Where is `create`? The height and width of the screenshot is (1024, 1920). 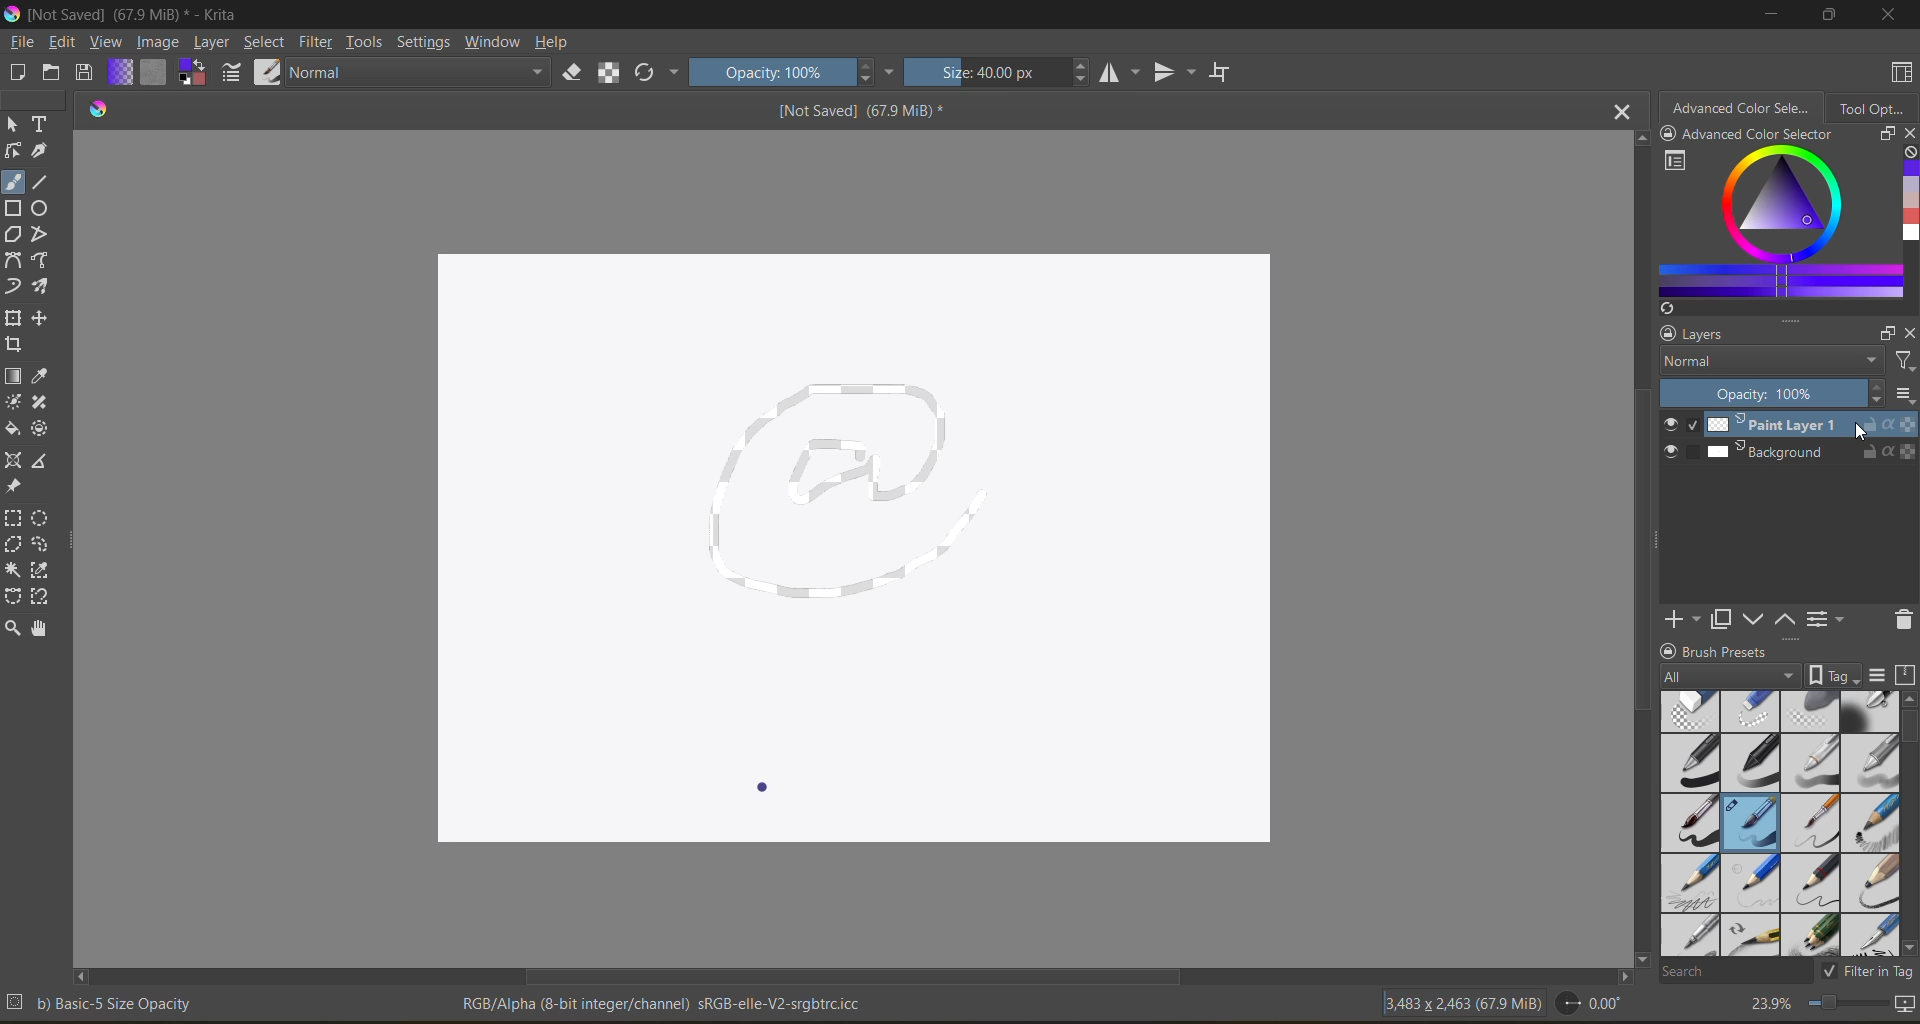
create is located at coordinates (16, 72).